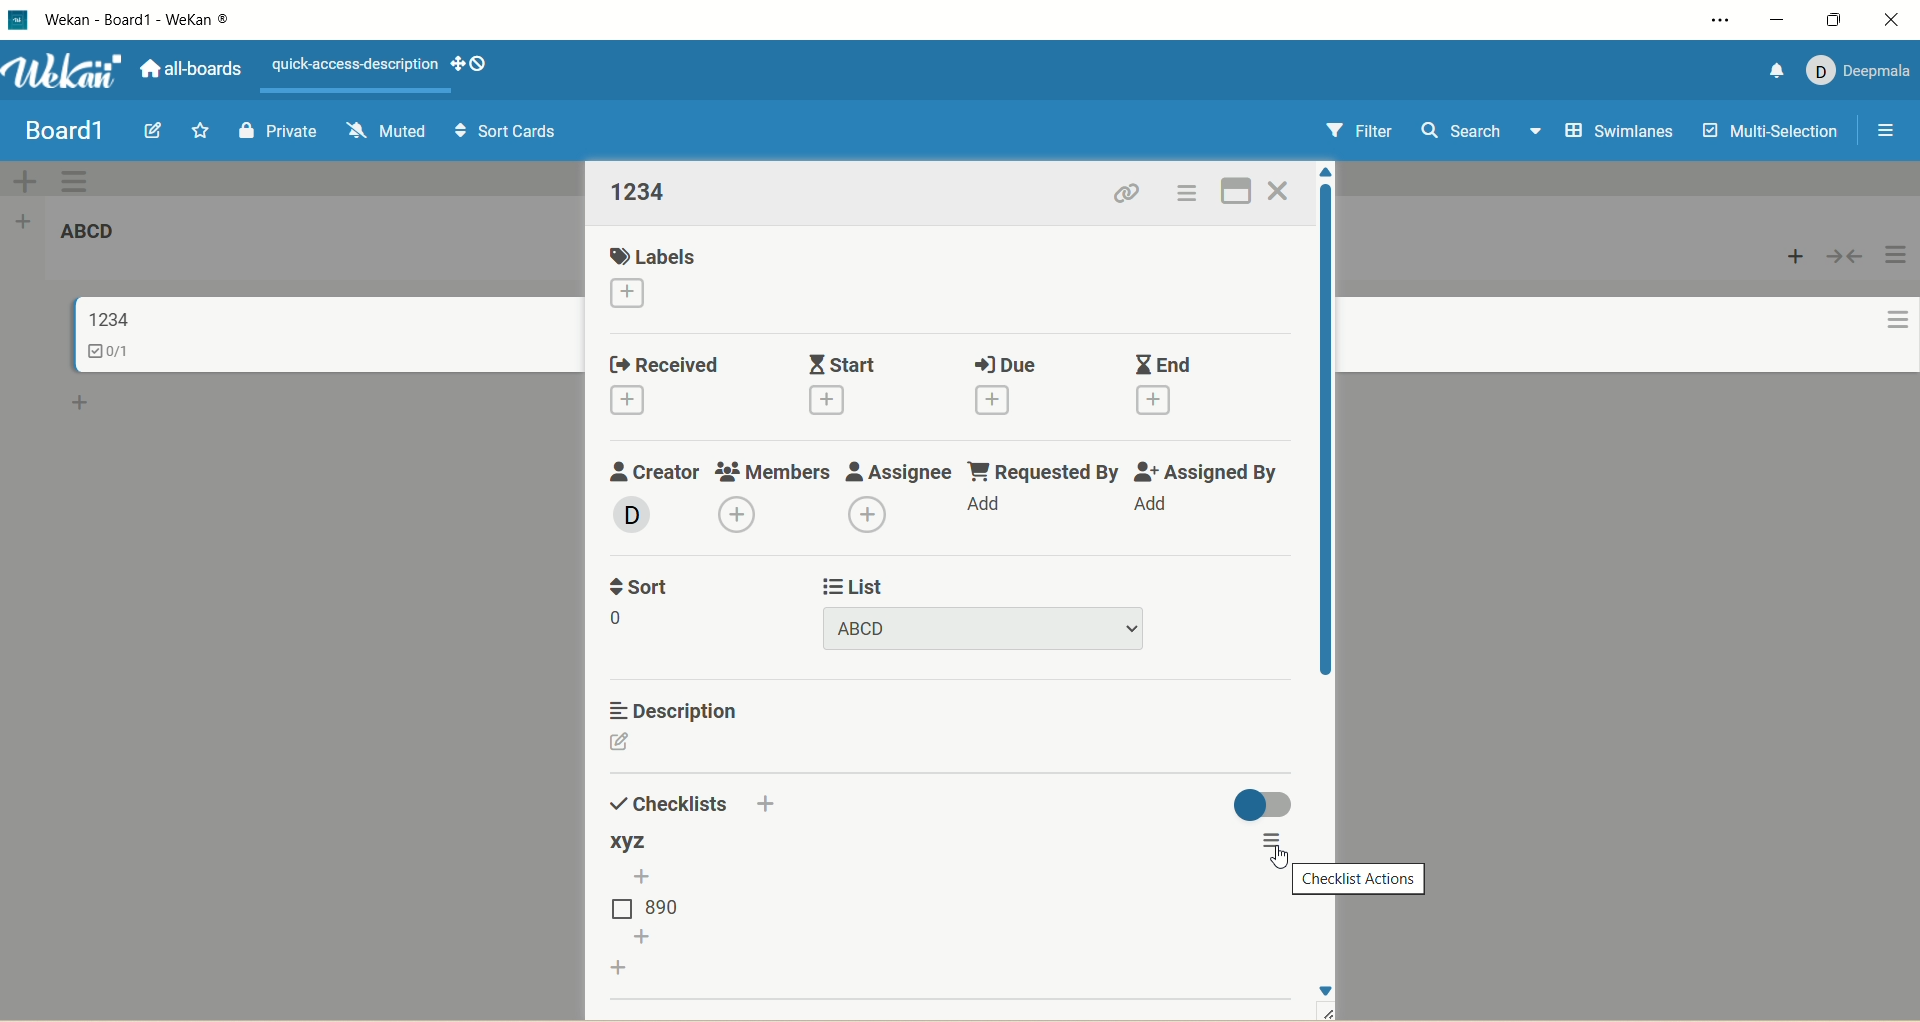 This screenshot has width=1920, height=1022. Describe the element at coordinates (1361, 878) in the screenshot. I see `checklist actions` at that location.